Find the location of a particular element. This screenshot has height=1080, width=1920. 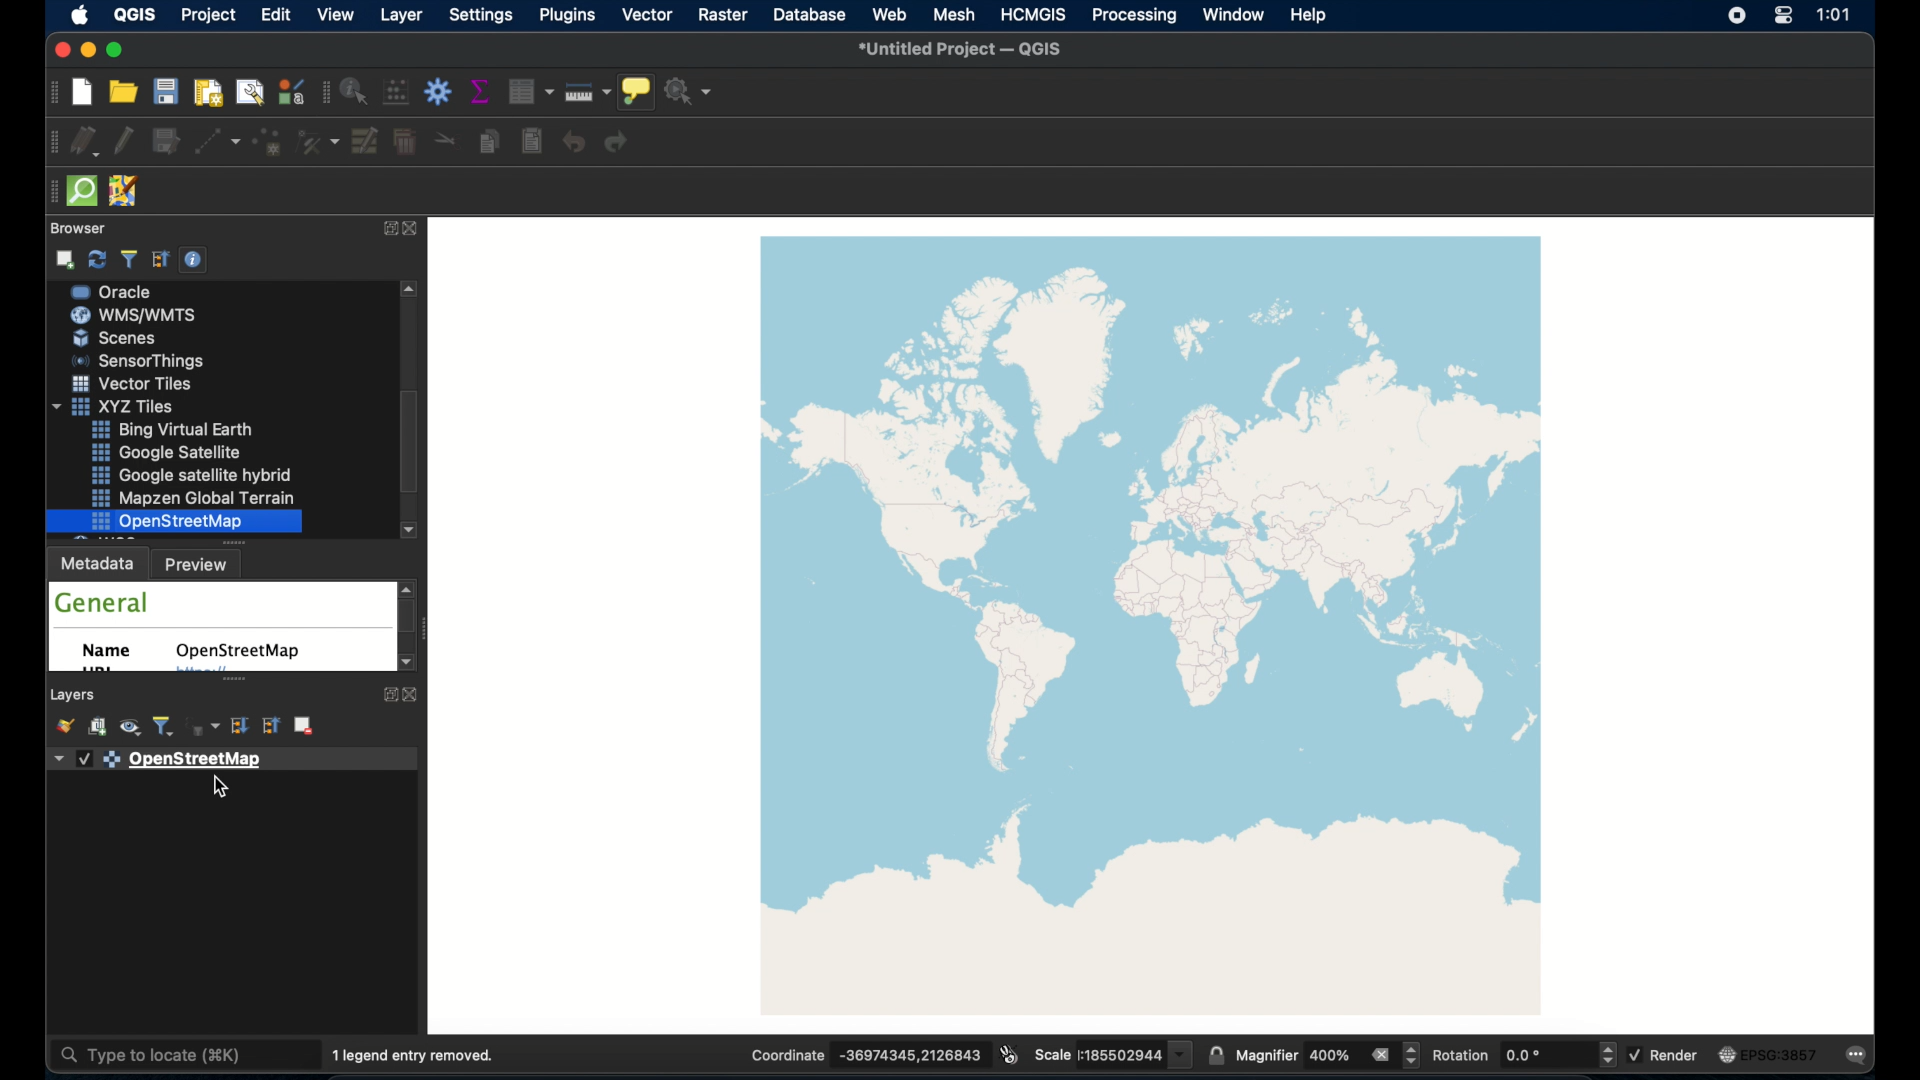

vertex tool is located at coordinates (318, 141).